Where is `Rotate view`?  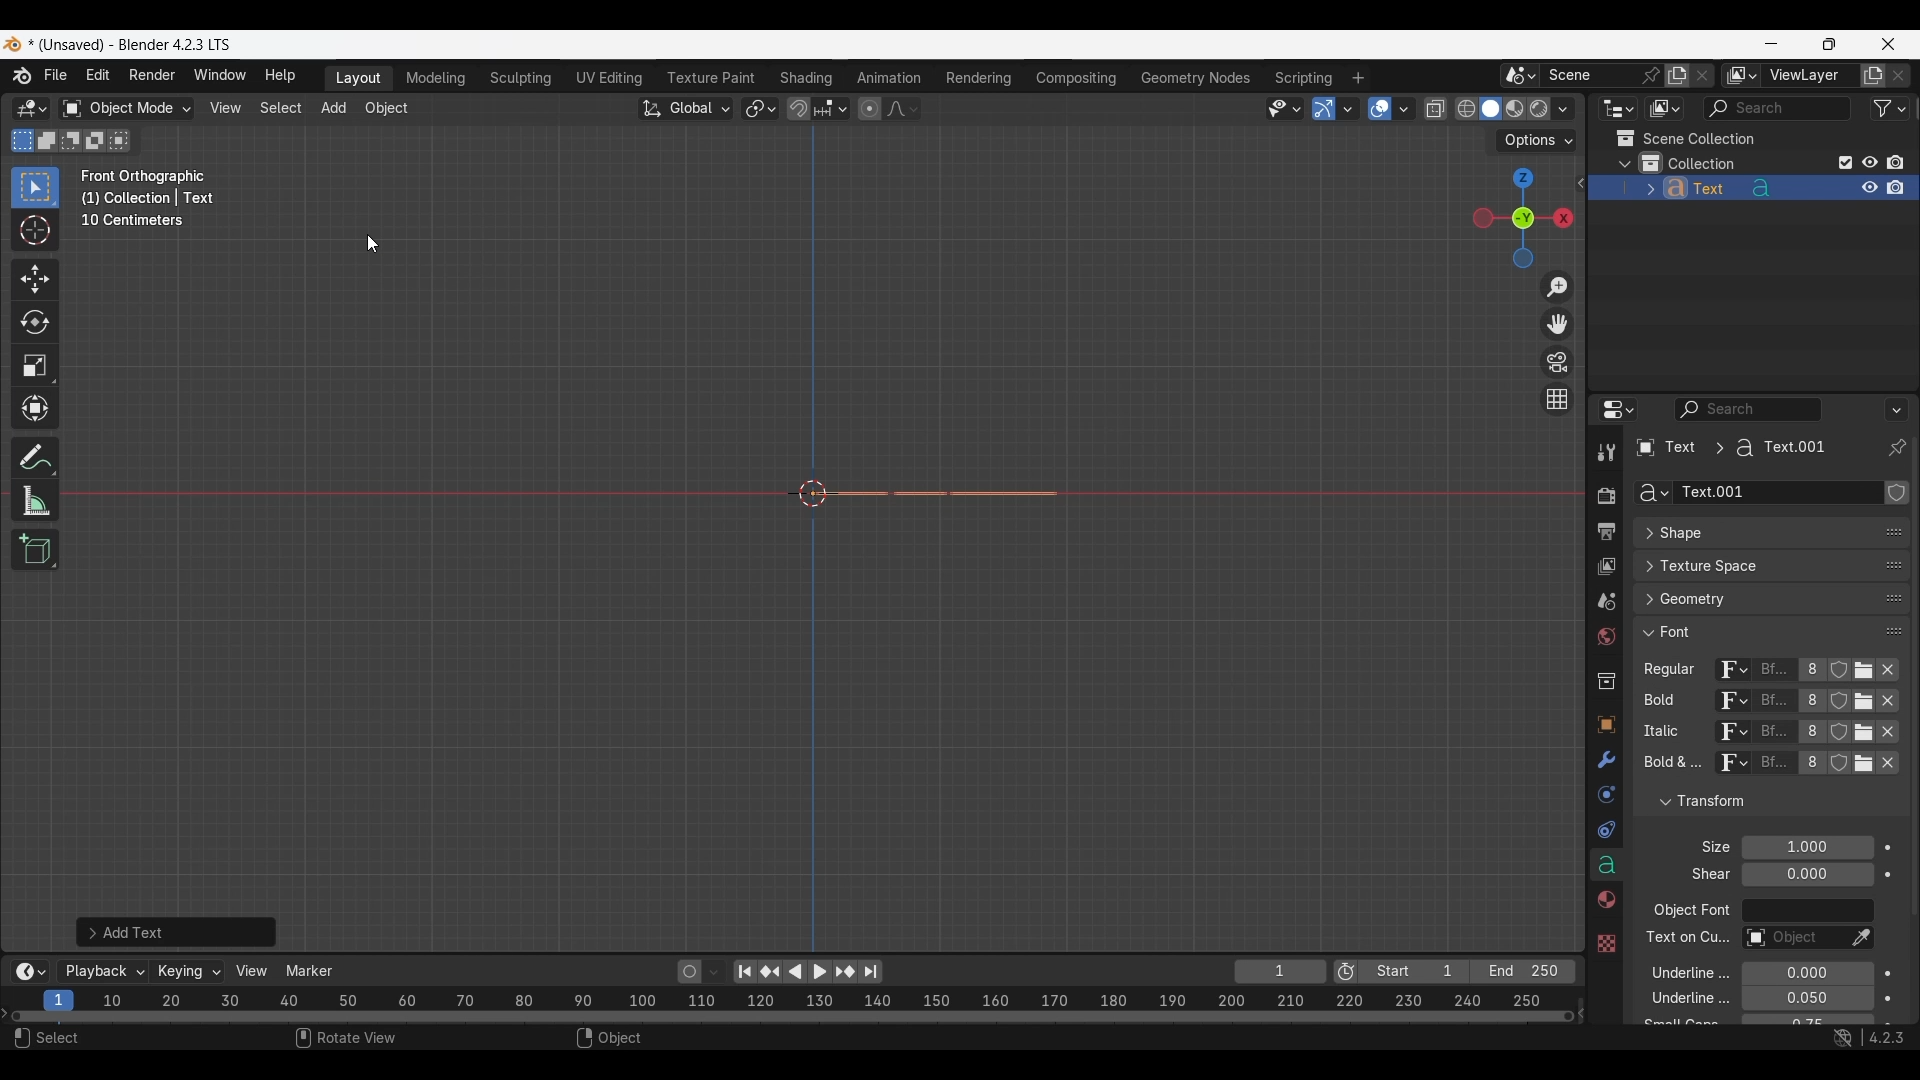
Rotate view is located at coordinates (345, 1040).